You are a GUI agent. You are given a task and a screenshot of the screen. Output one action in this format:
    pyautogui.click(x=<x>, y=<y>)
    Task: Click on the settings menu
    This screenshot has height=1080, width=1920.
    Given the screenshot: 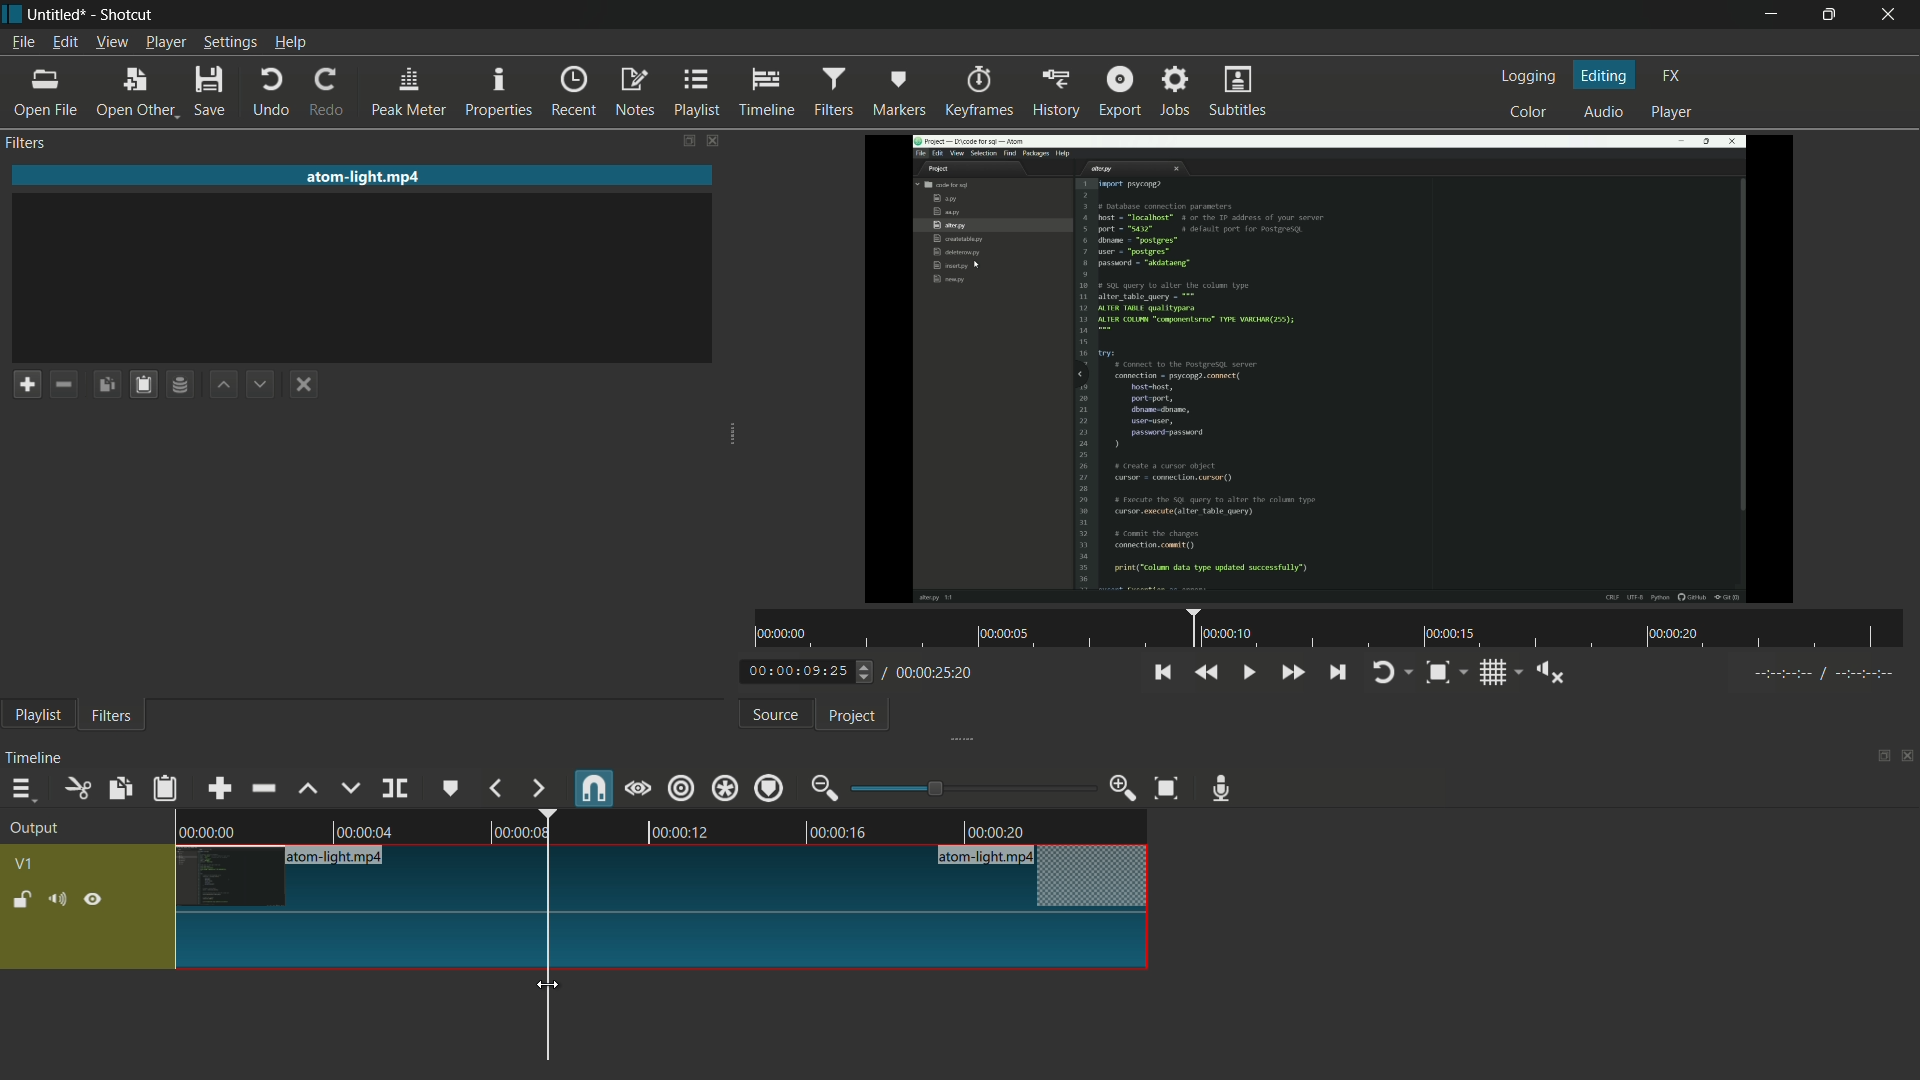 What is the action you would take?
    pyautogui.click(x=229, y=43)
    